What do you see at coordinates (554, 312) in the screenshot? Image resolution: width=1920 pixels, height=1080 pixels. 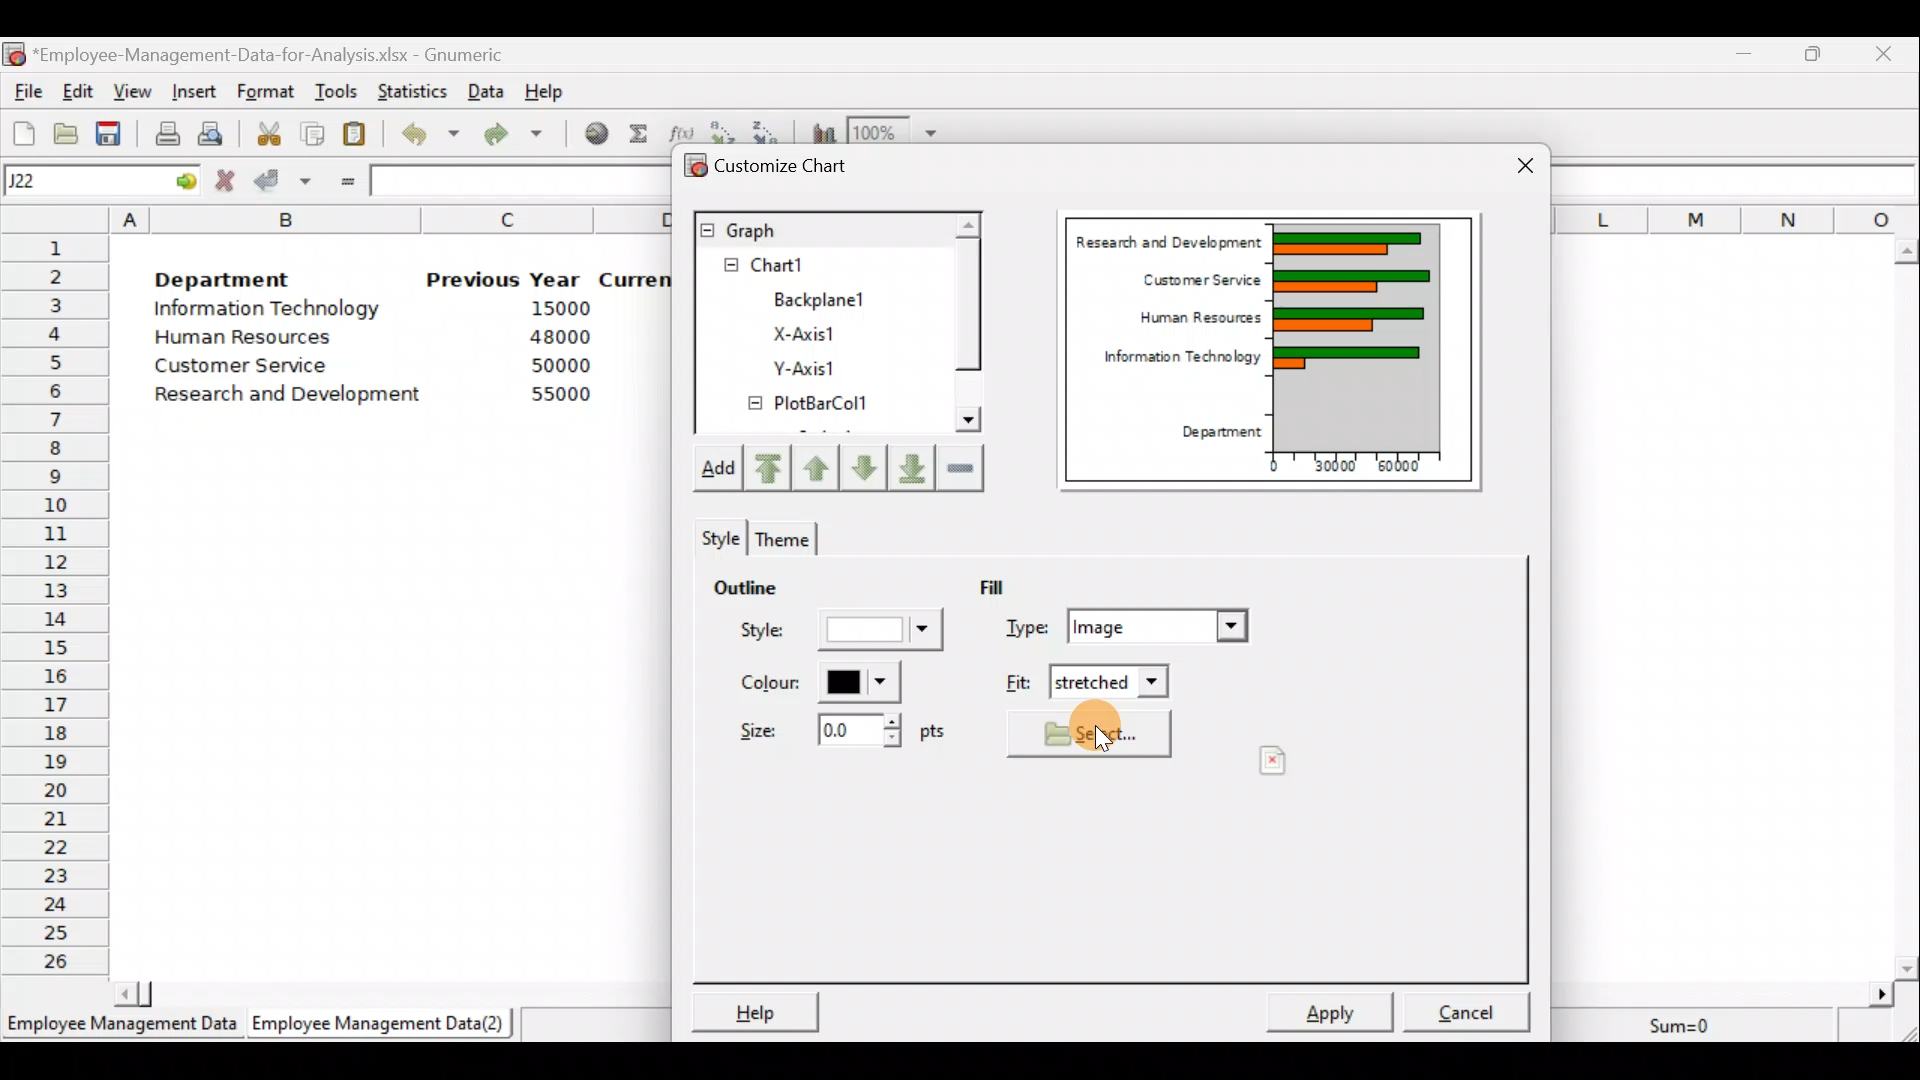 I see `15000` at bounding box center [554, 312].